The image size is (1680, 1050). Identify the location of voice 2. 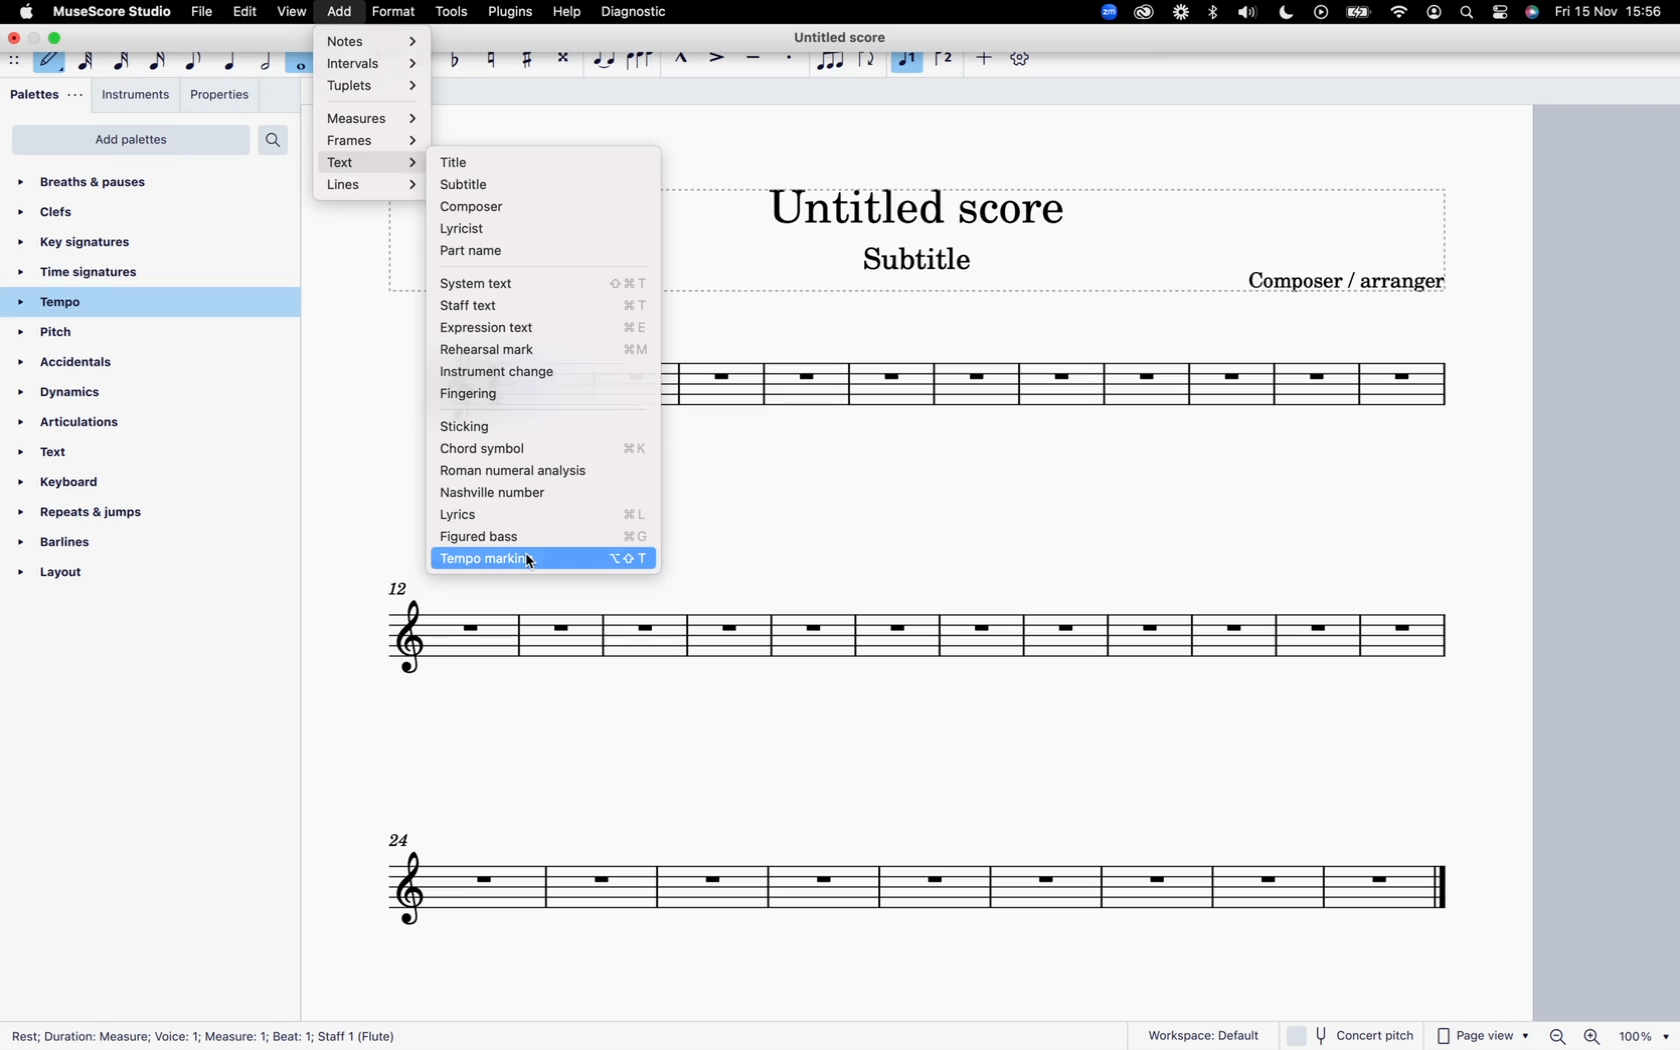
(944, 60).